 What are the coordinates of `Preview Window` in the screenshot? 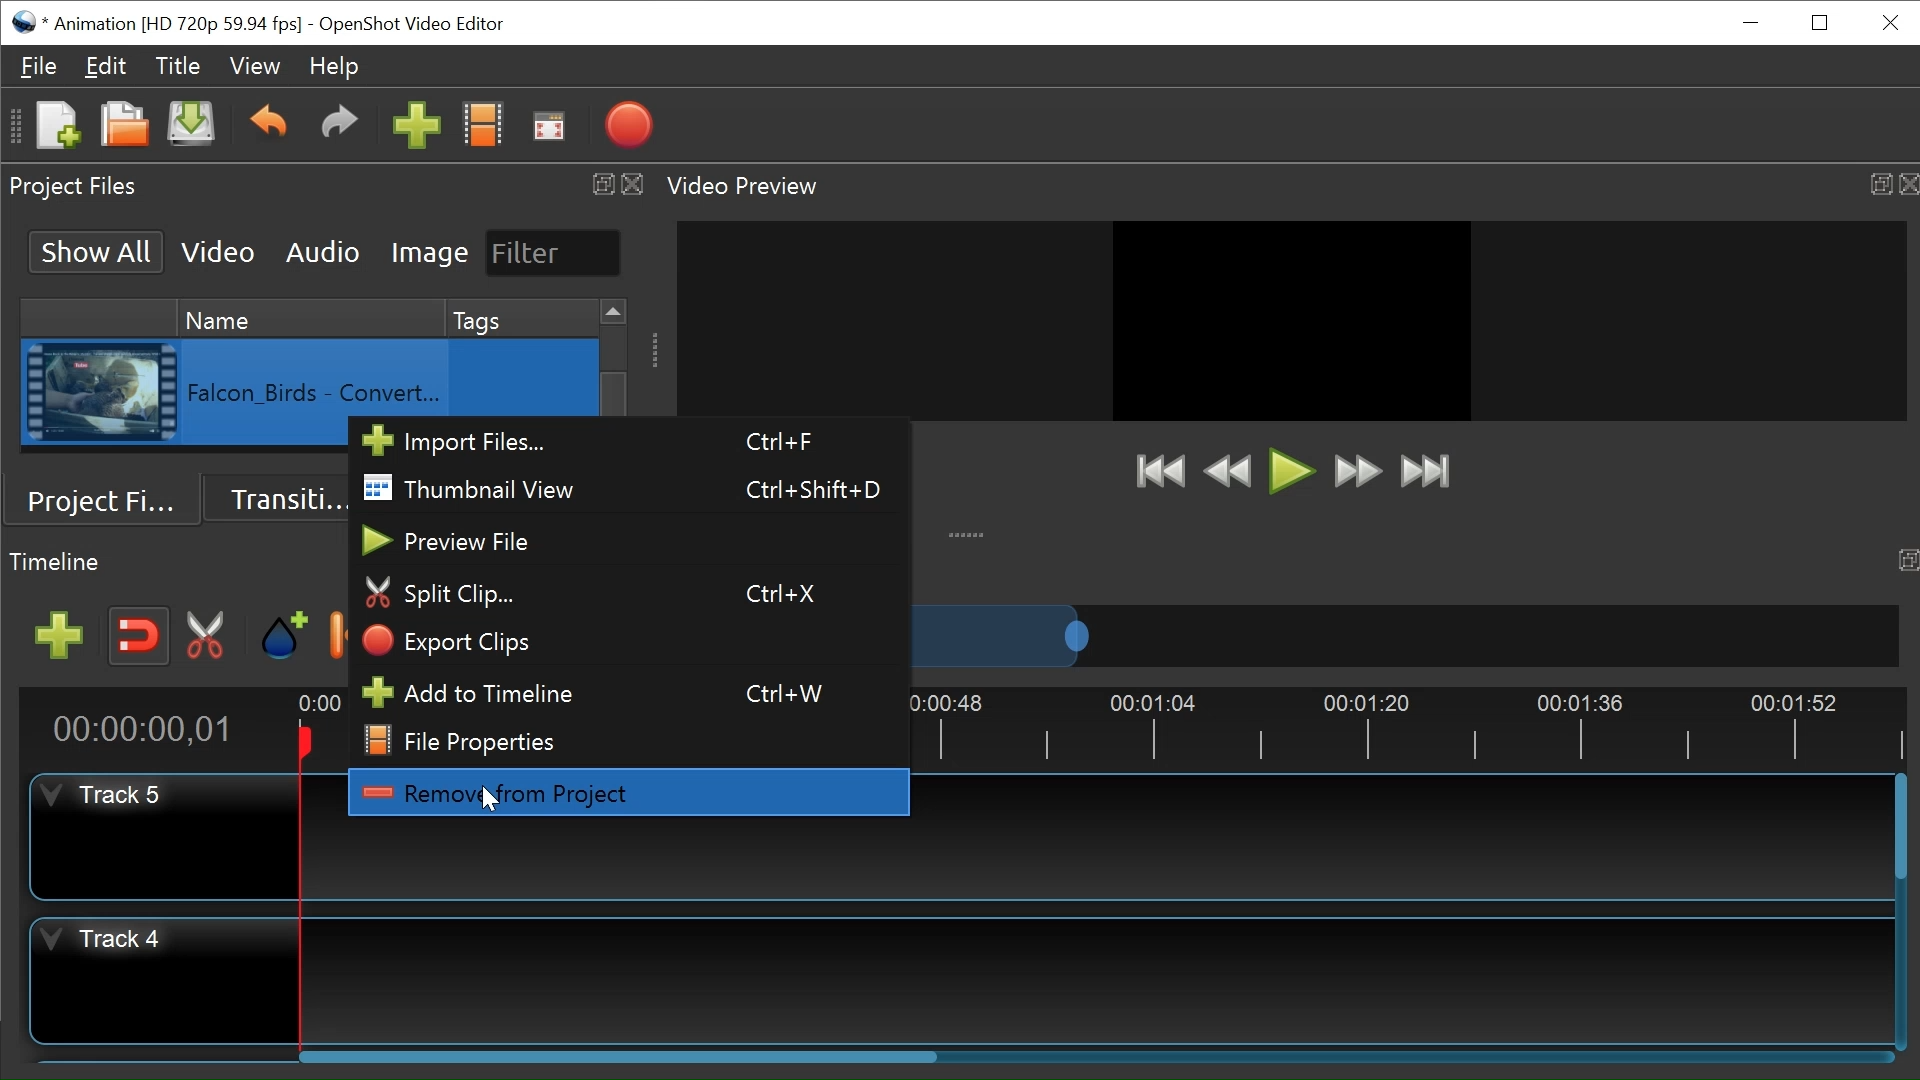 It's located at (1292, 320).